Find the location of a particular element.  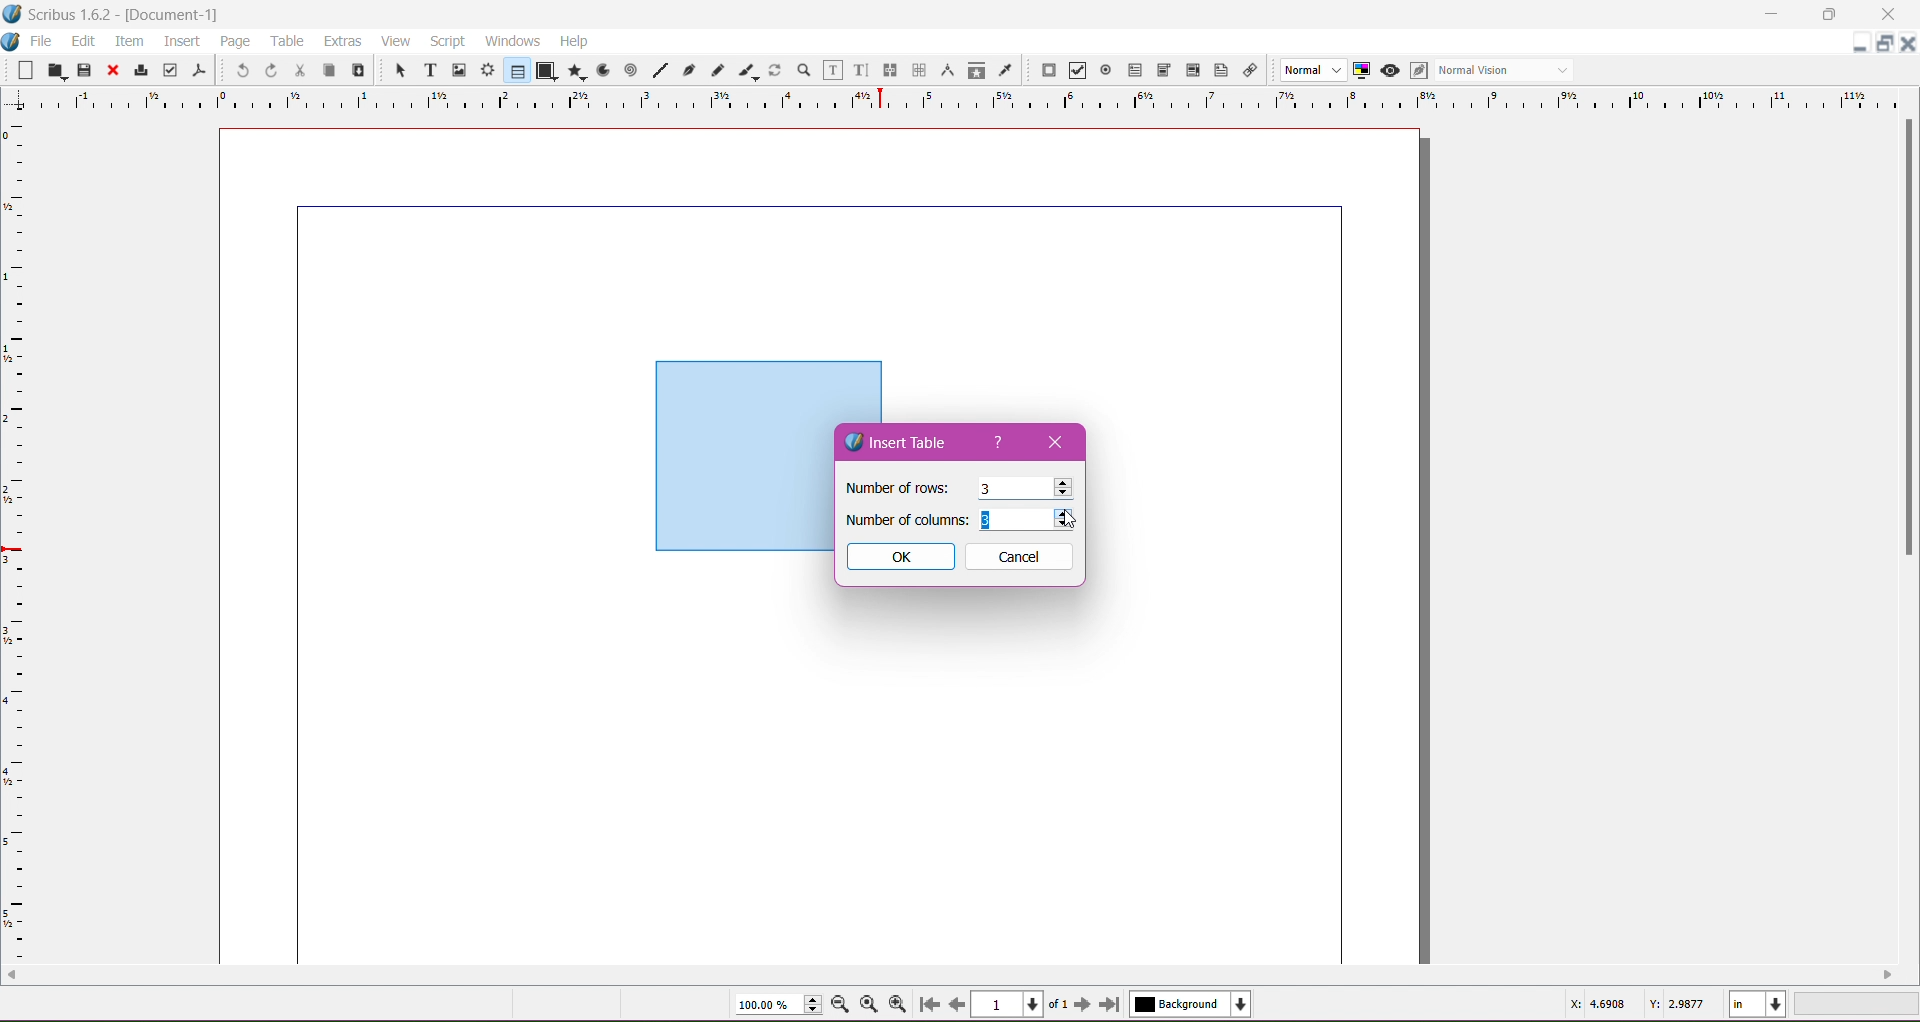

Insert is located at coordinates (182, 38).